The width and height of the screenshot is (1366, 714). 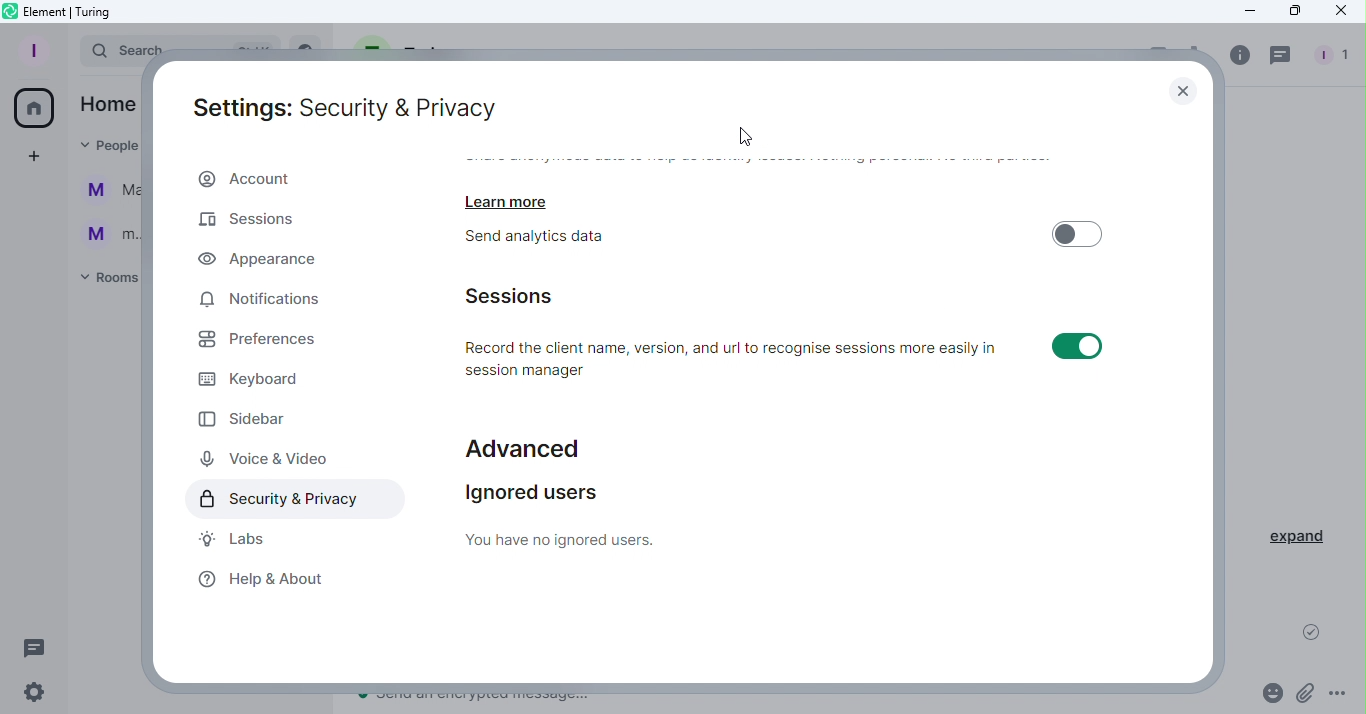 What do you see at coordinates (105, 233) in the screenshot?
I see `m...@t...` at bounding box center [105, 233].